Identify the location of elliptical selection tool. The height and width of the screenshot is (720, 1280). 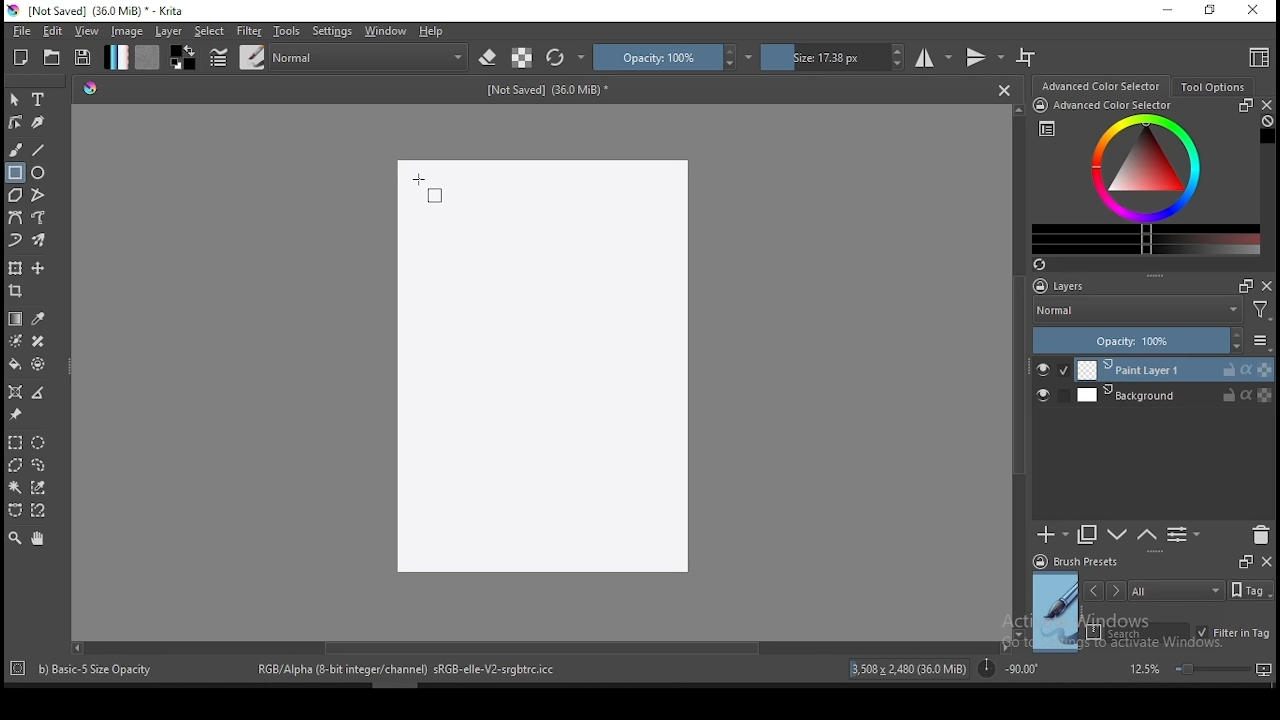
(38, 443).